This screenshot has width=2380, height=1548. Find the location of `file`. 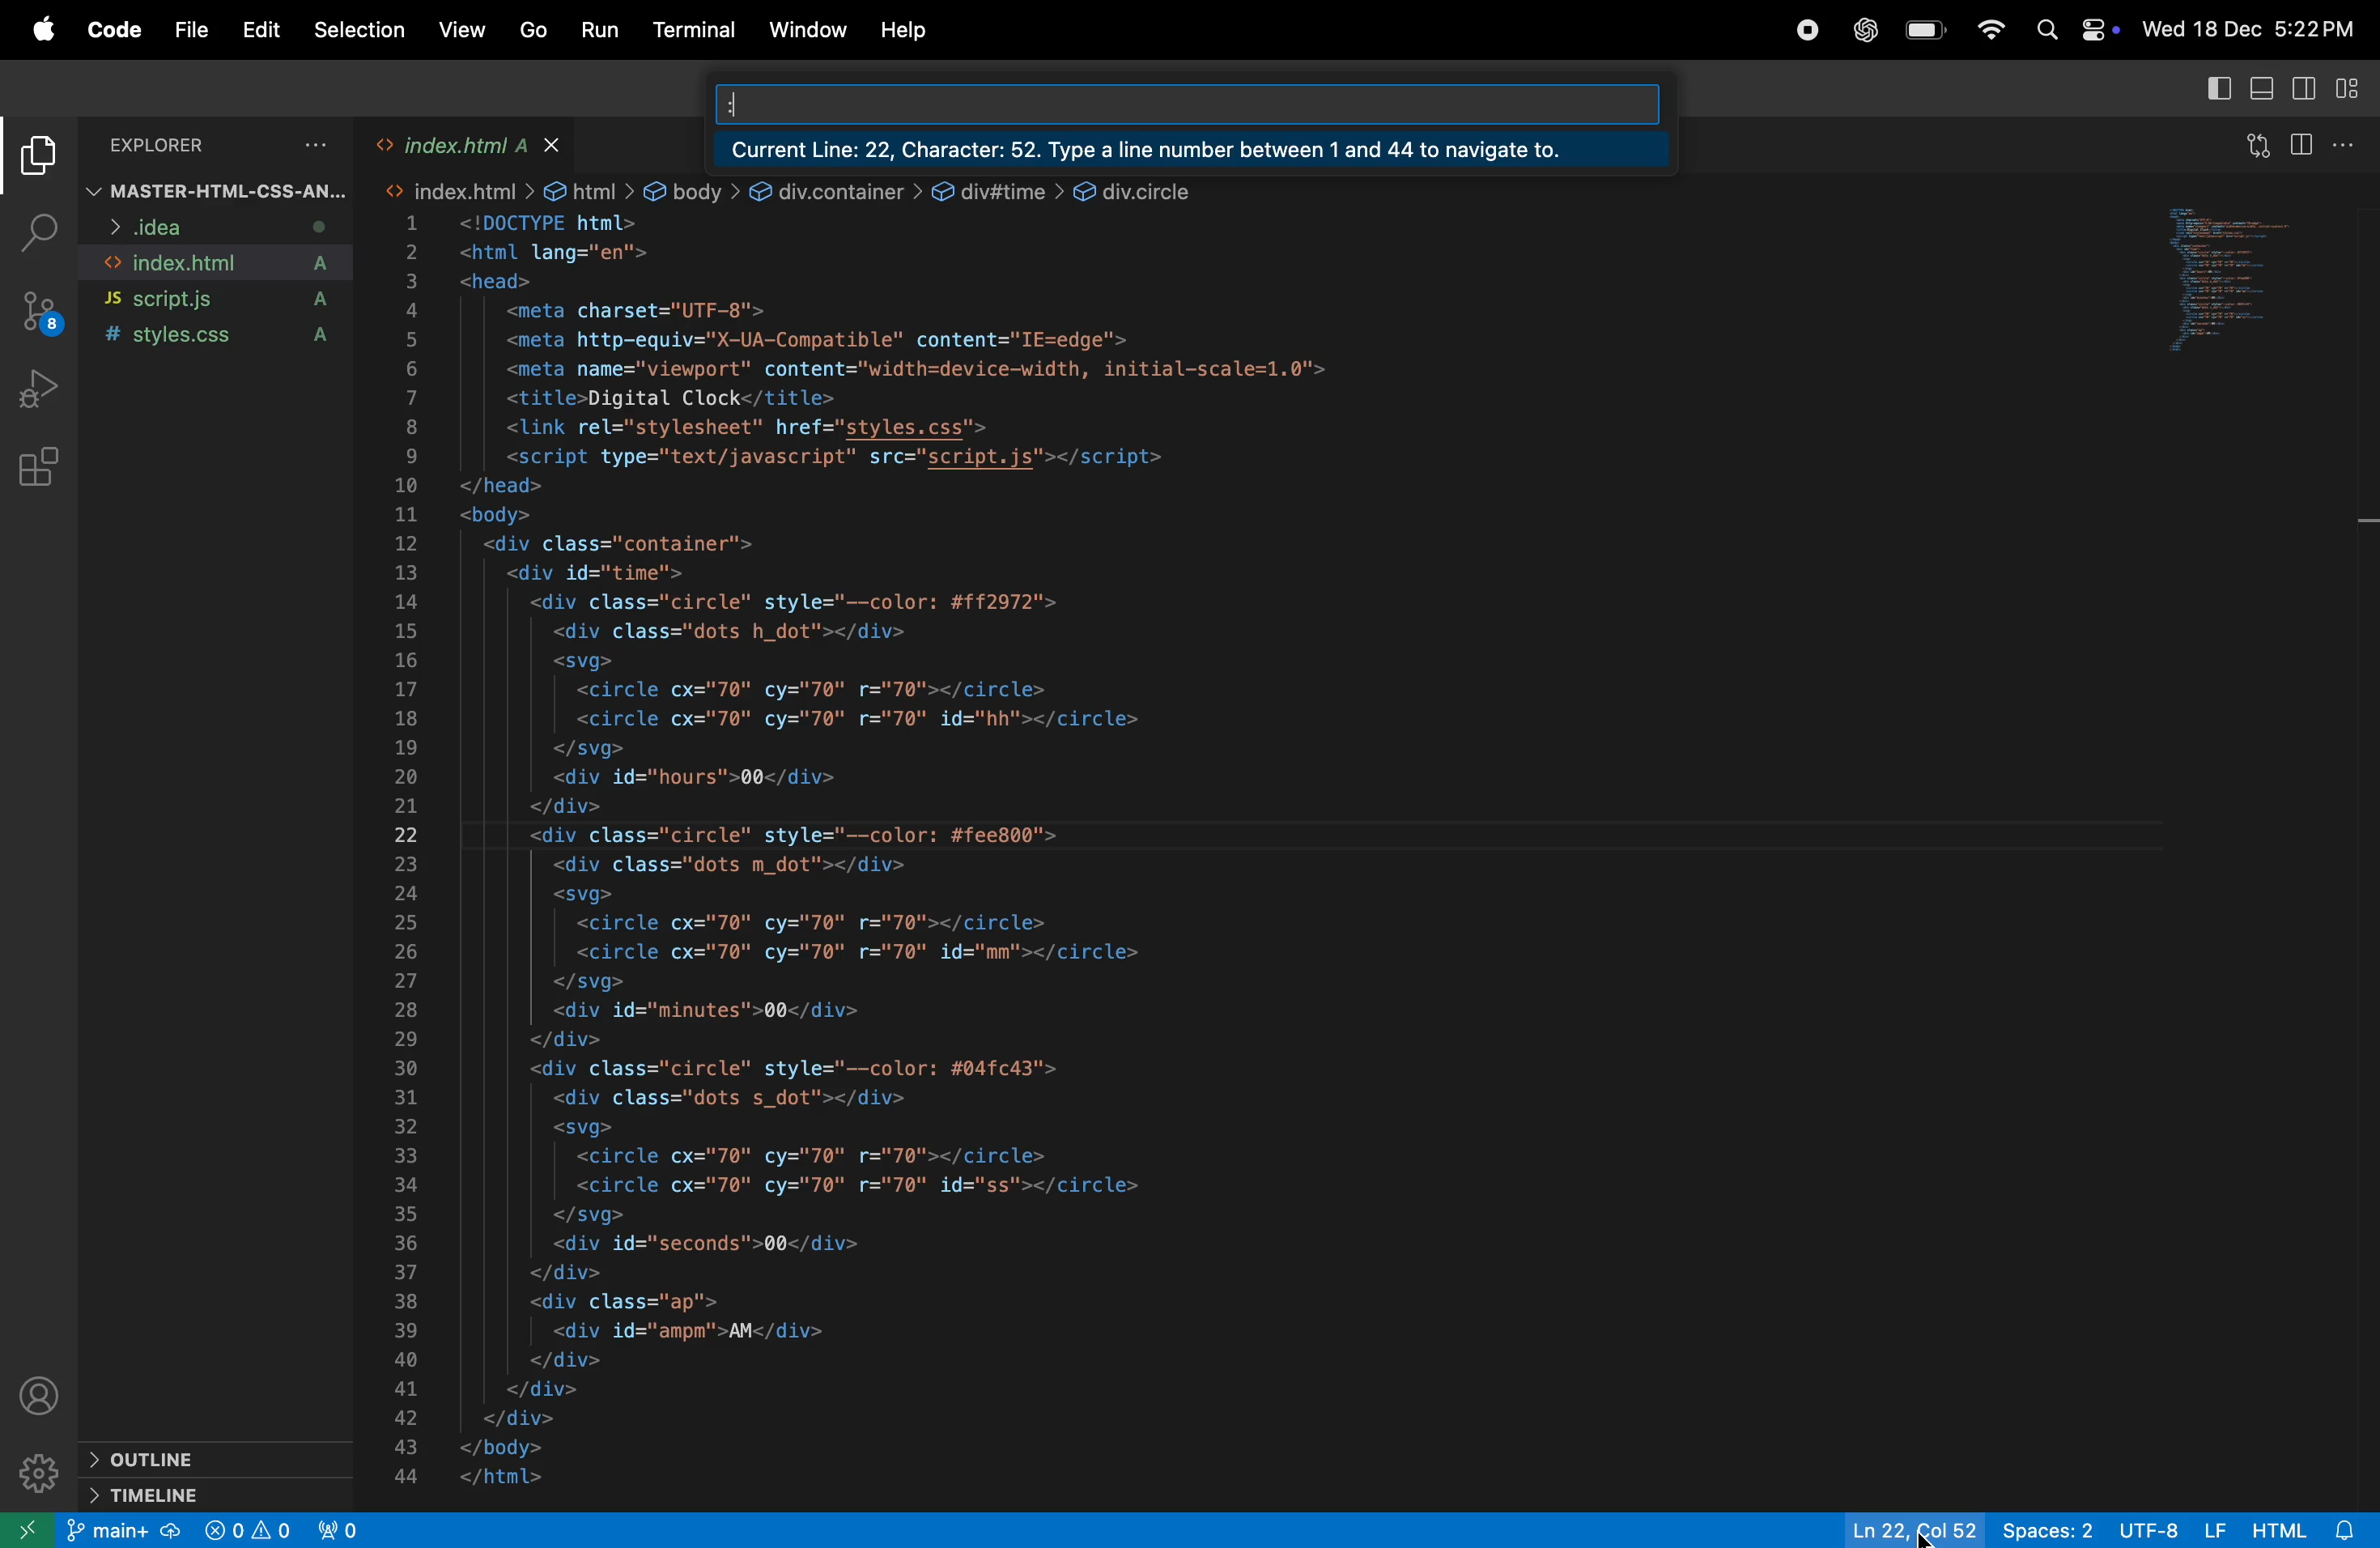

file is located at coordinates (194, 32).